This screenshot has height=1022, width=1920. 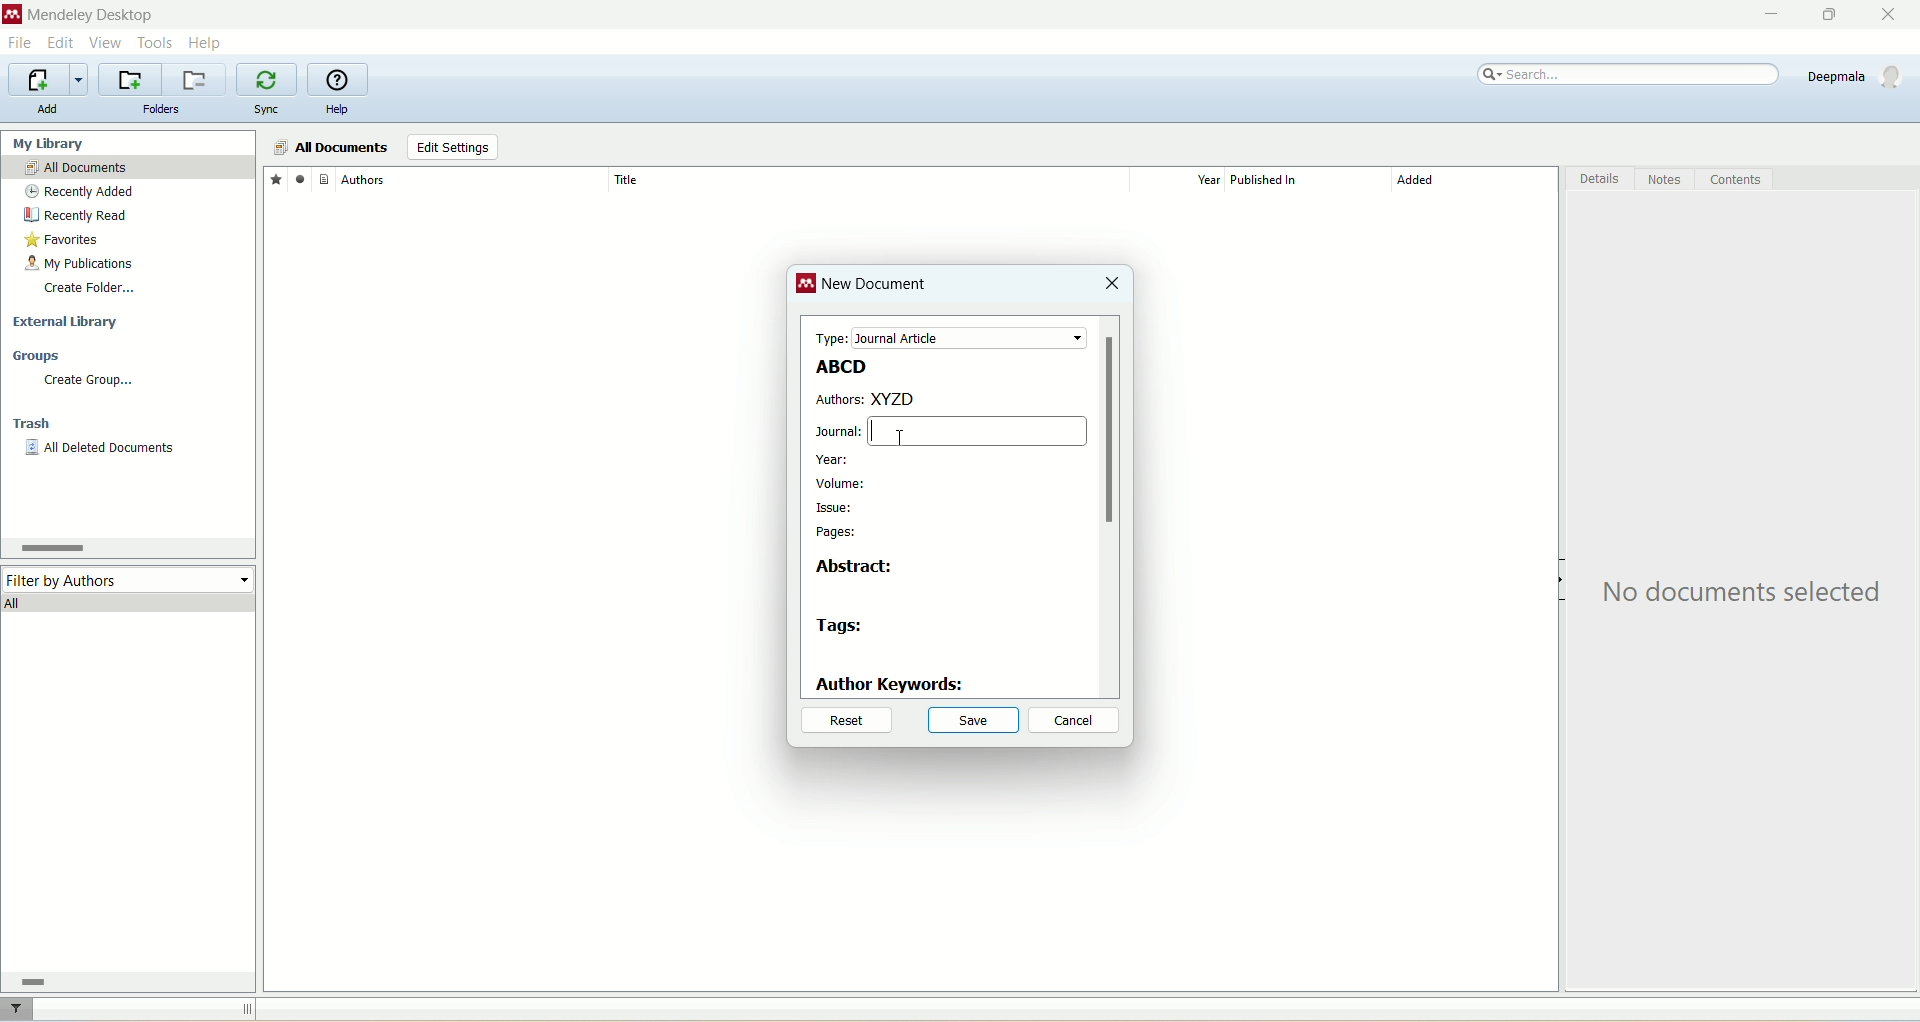 What do you see at coordinates (1630, 75) in the screenshot?
I see `search` at bounding box center [1630, 75].